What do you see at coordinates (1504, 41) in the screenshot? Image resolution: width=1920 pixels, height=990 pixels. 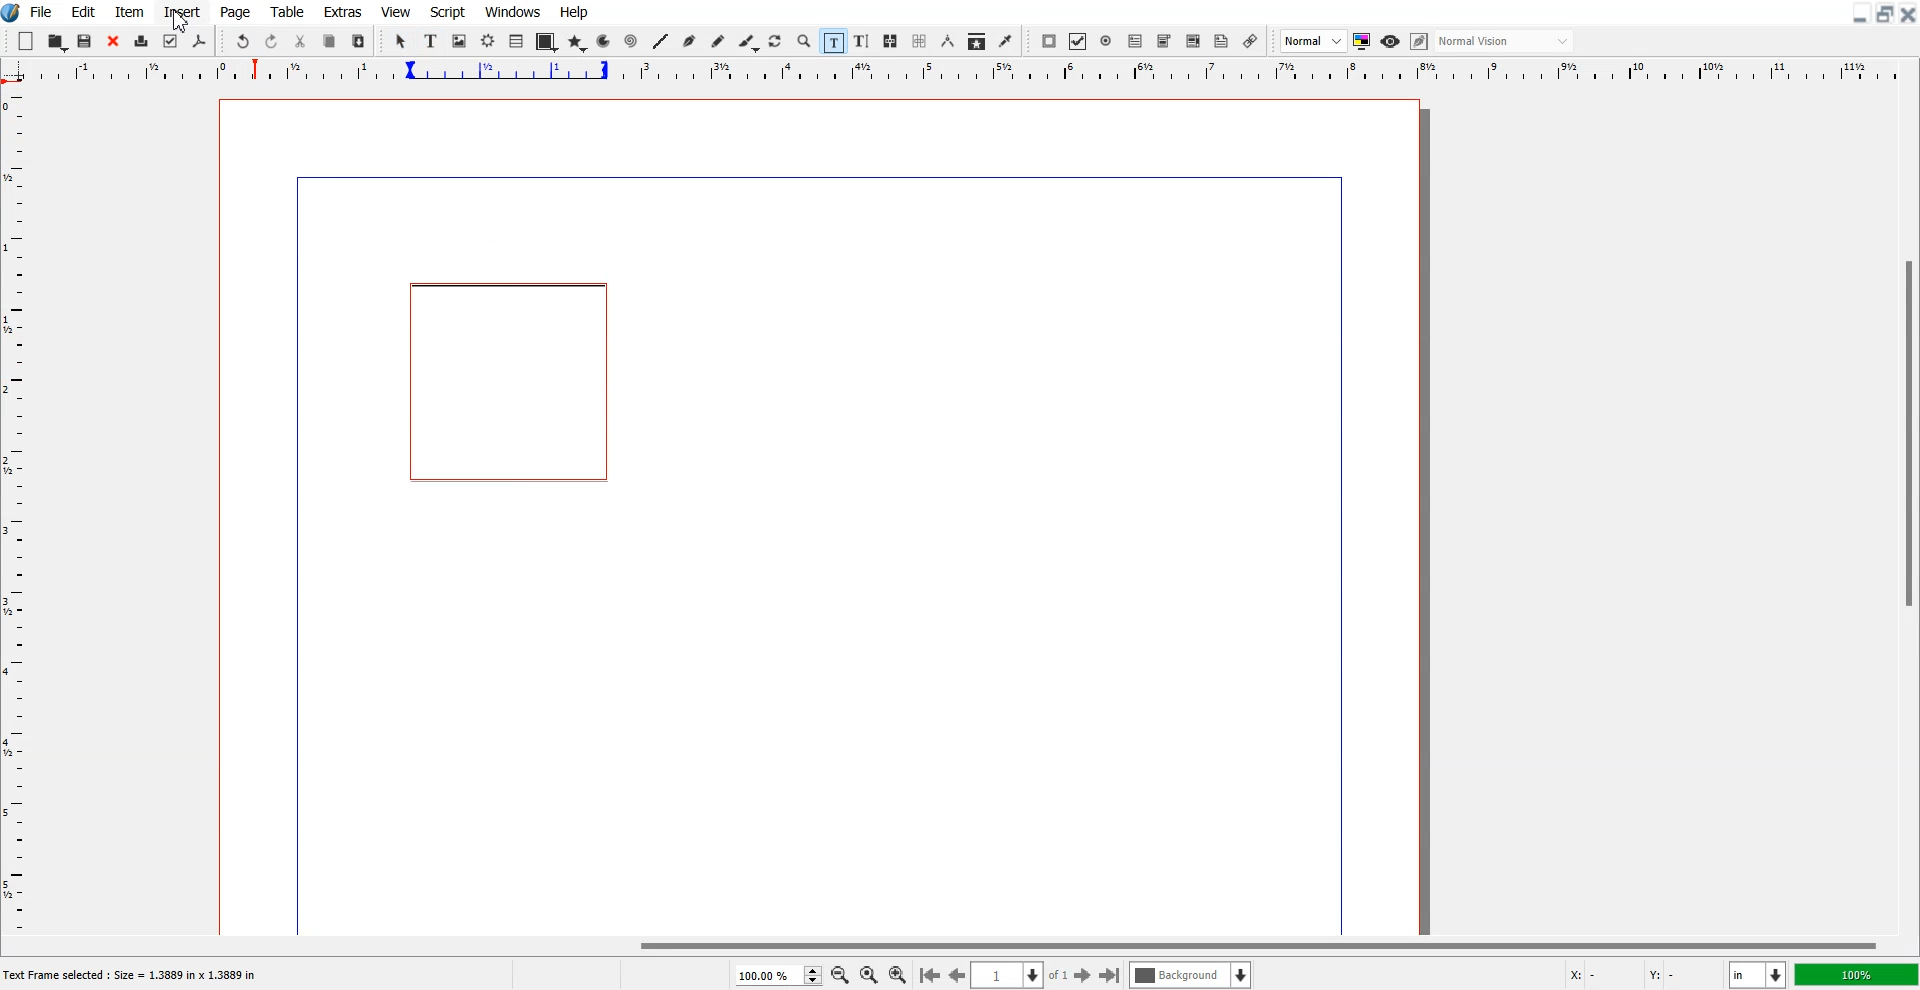 I see `Select the visual appearance` at bounding box center [1504, 41].